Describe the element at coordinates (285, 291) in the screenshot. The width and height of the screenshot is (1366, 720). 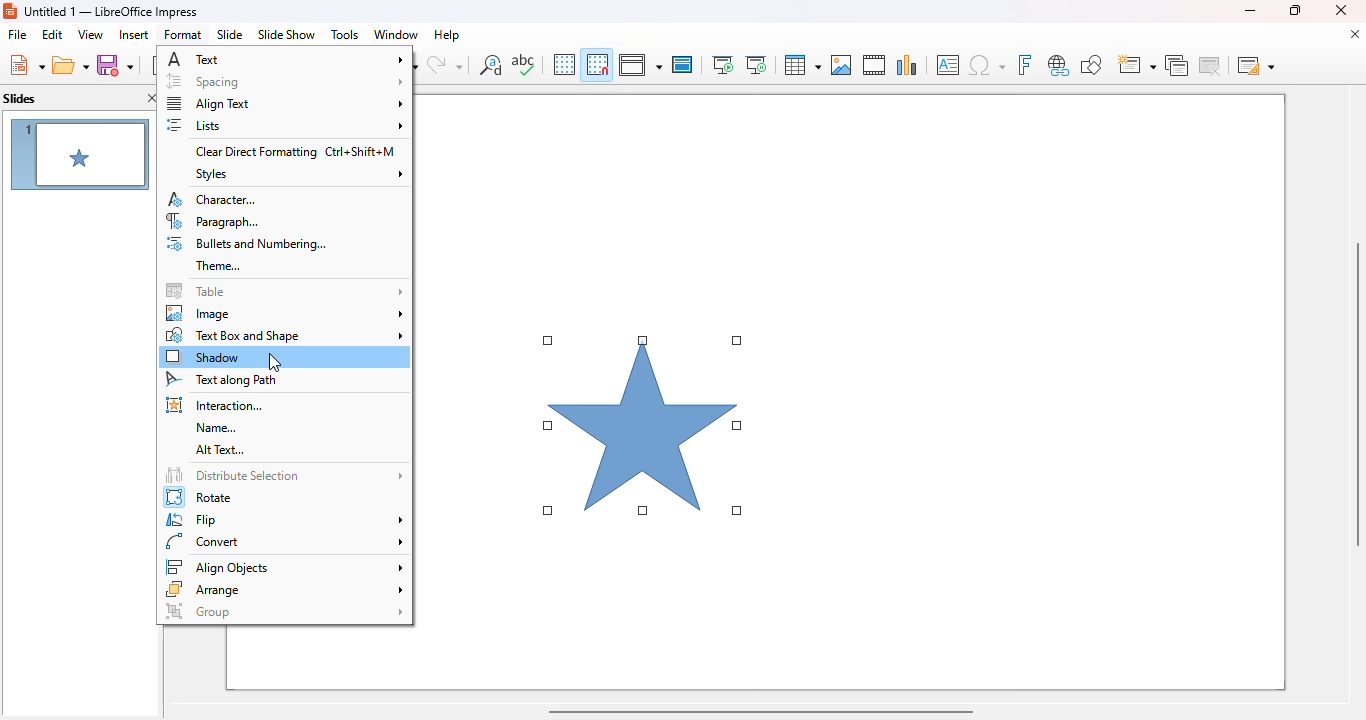
I see `table` at that location.